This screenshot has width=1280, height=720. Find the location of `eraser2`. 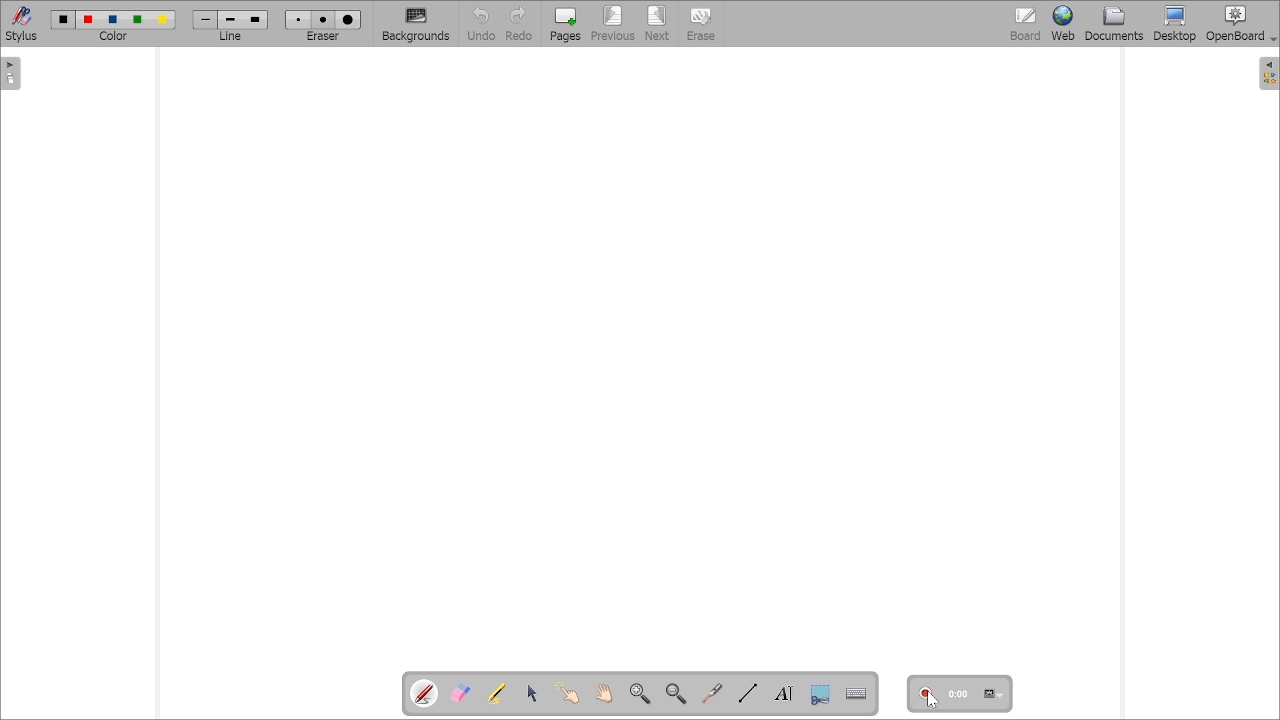

eraser2 is located at coordinates (325, 19).